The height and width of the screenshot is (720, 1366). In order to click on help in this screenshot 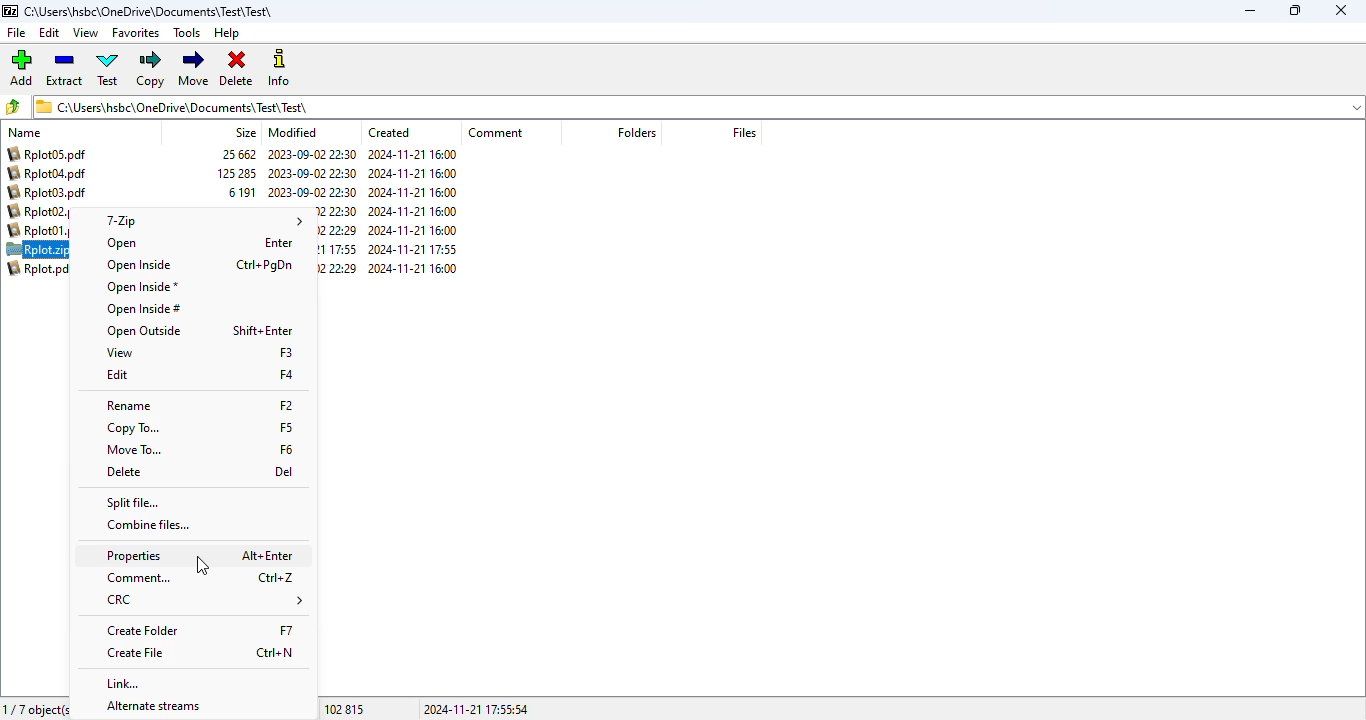, I will do `click(227, 33)`.